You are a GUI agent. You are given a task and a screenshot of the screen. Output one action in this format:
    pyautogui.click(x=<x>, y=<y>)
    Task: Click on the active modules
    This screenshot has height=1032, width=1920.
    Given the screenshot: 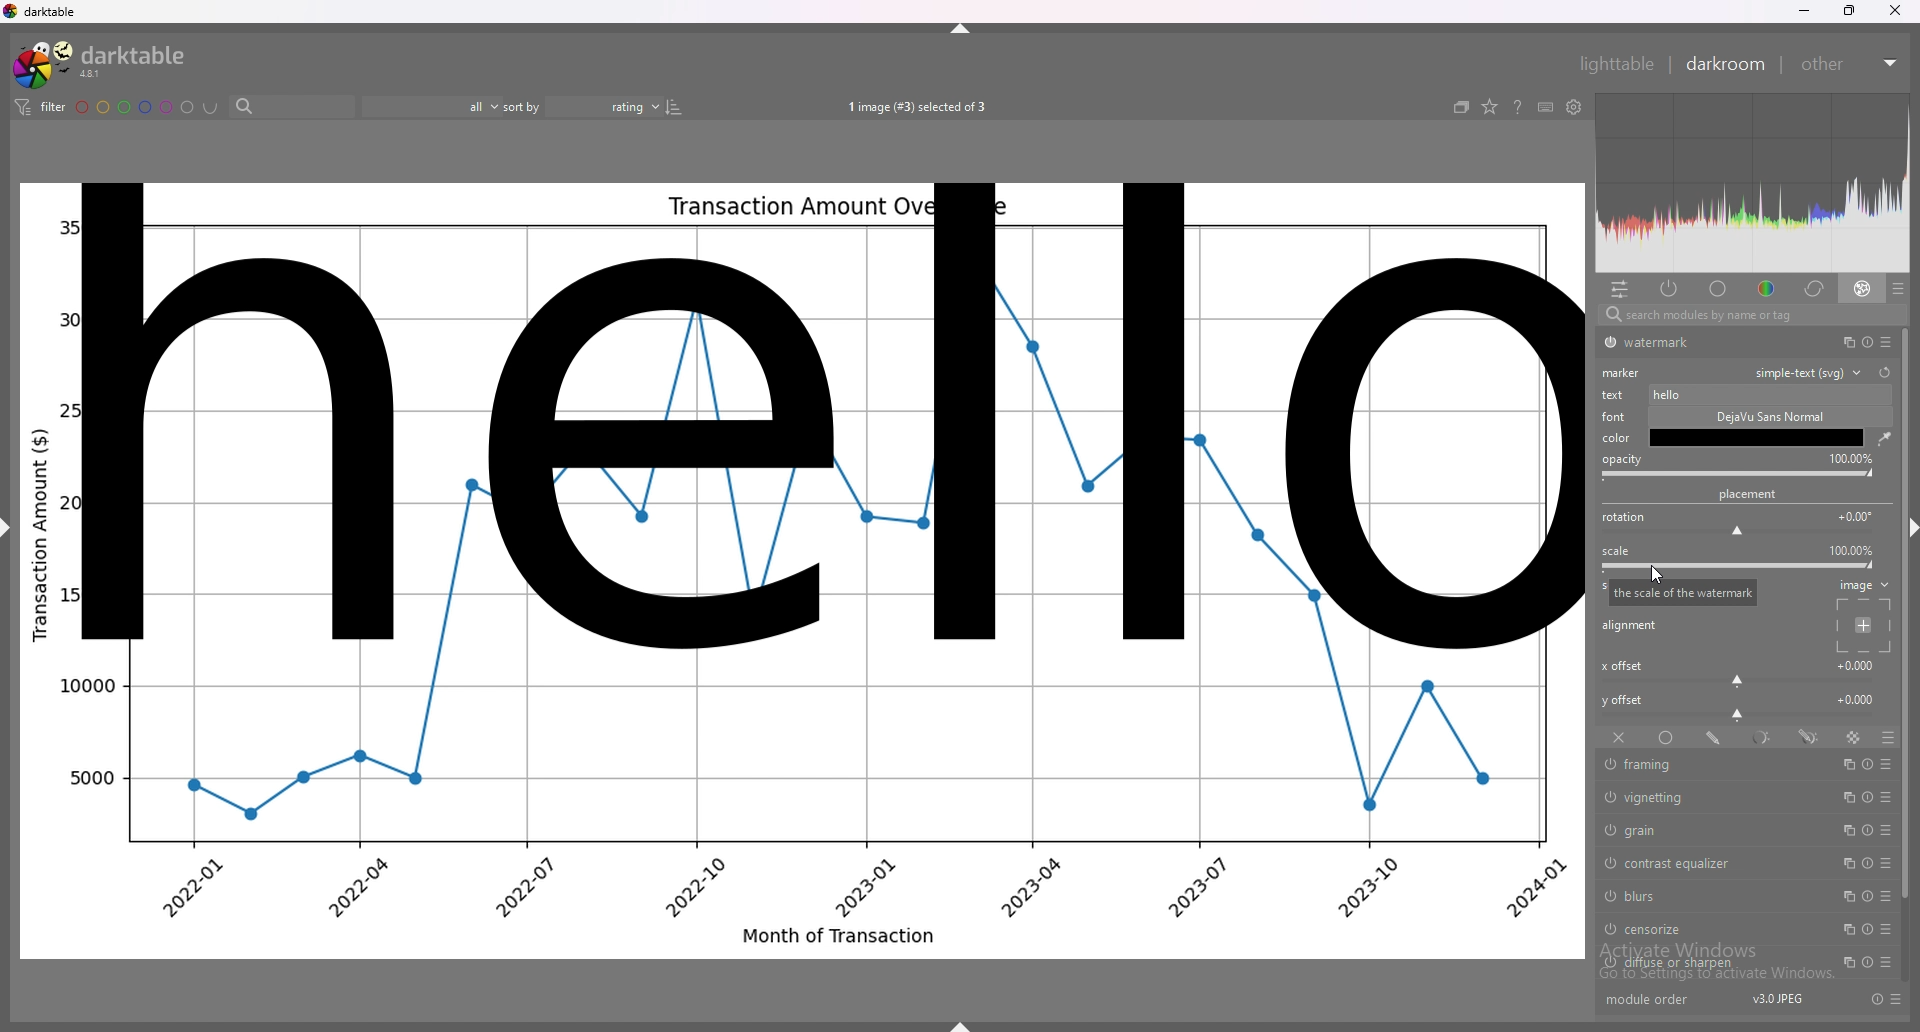 What is the action you would take?
    pyautogui.click(x=1671, y=290)
    